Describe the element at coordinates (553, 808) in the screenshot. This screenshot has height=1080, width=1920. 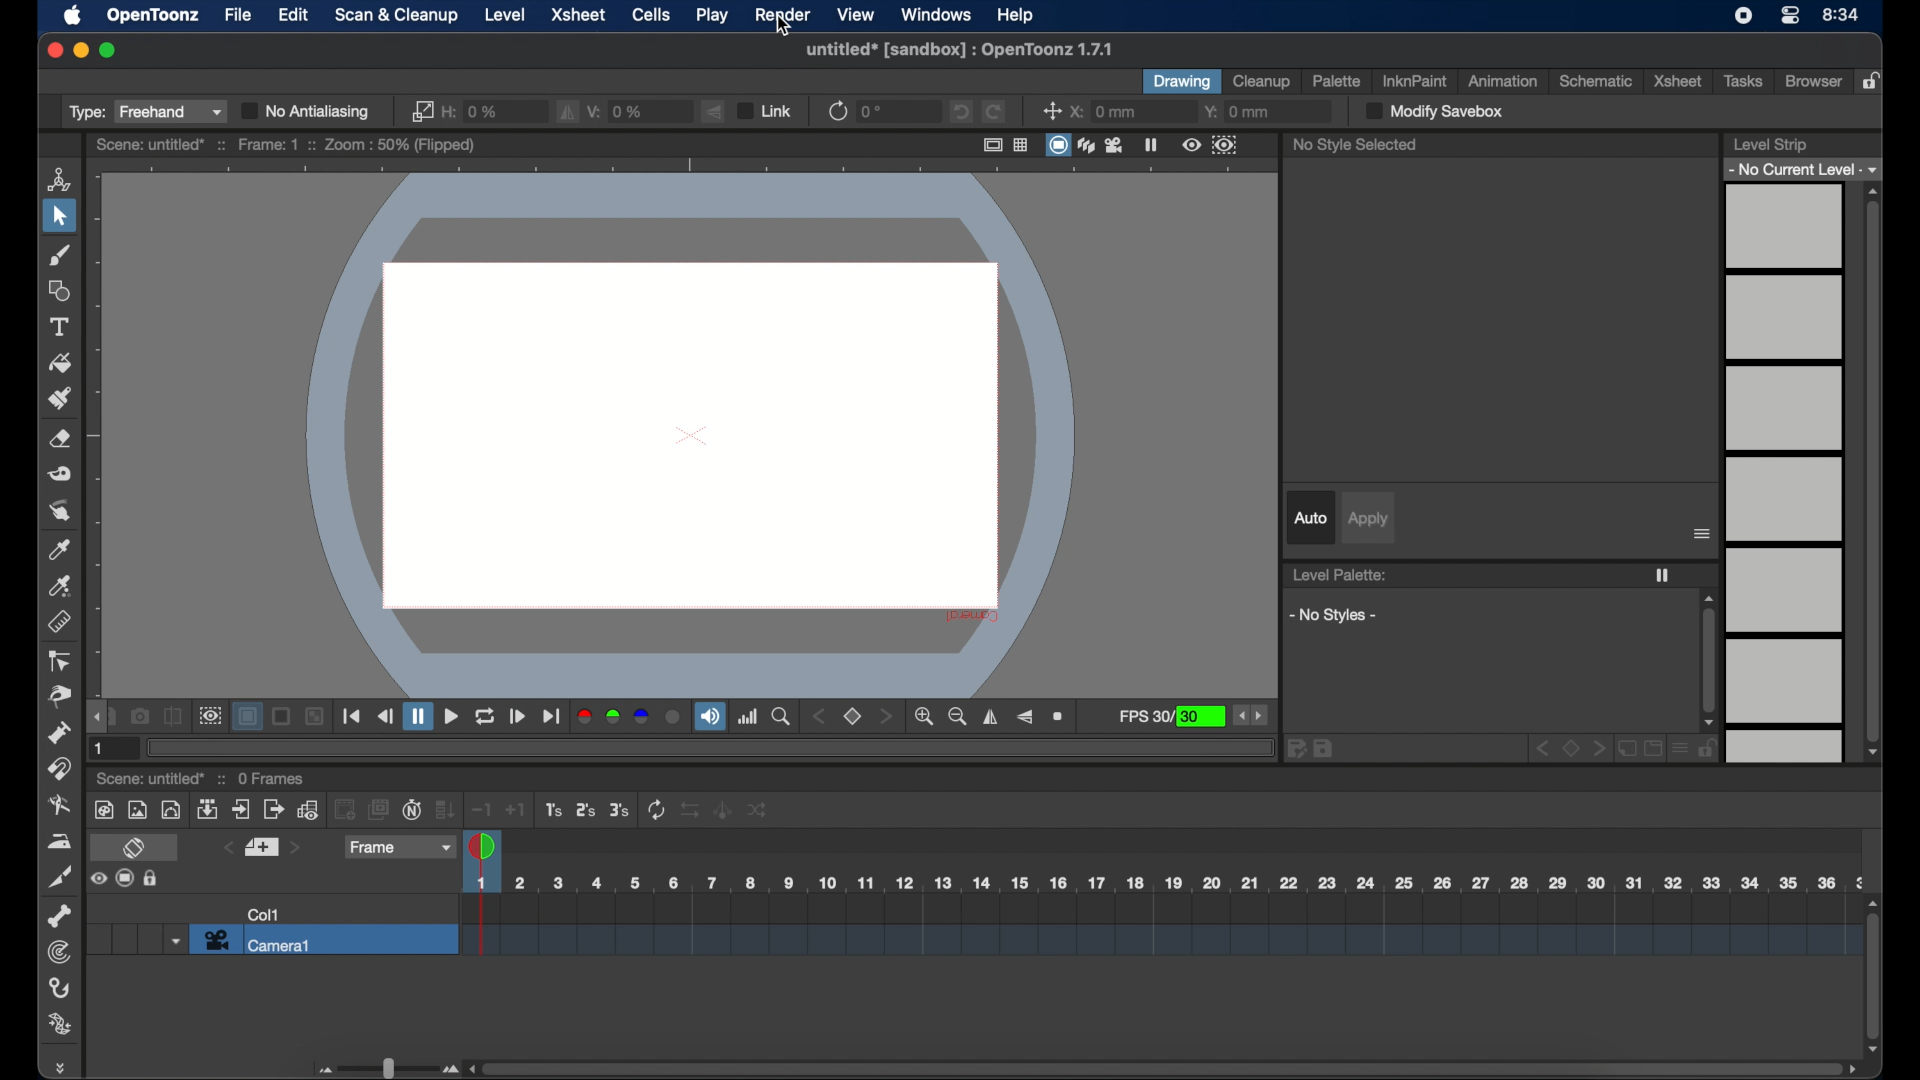
I see `` at that location.